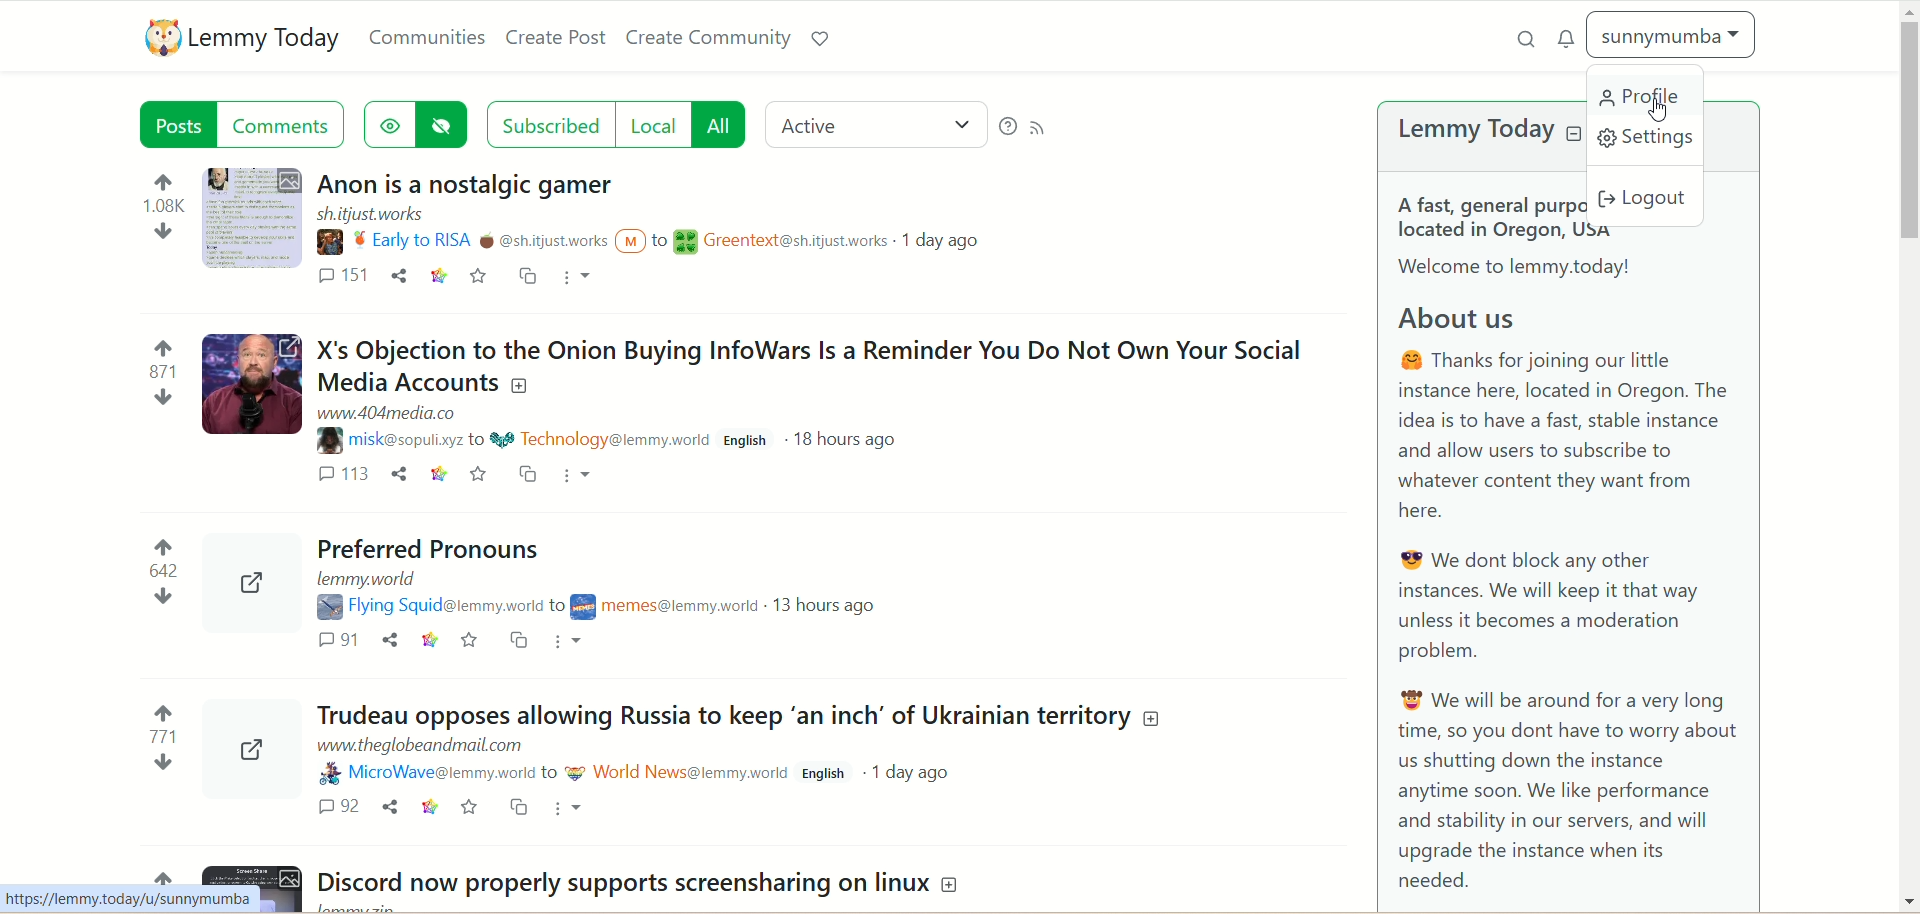 This screenshot has height=914, width=1920. I want to click on Can be expanded, so click(259, 753).